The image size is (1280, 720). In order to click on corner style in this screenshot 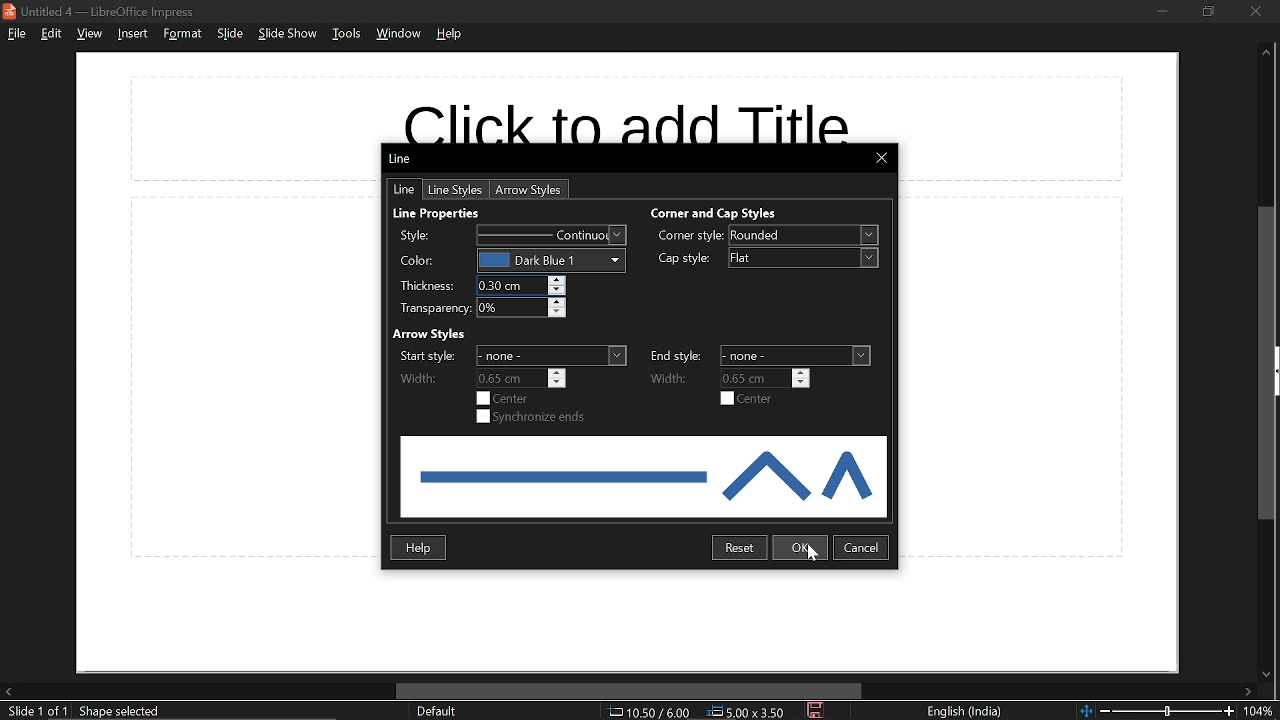, I will do `click(802, 235)`.